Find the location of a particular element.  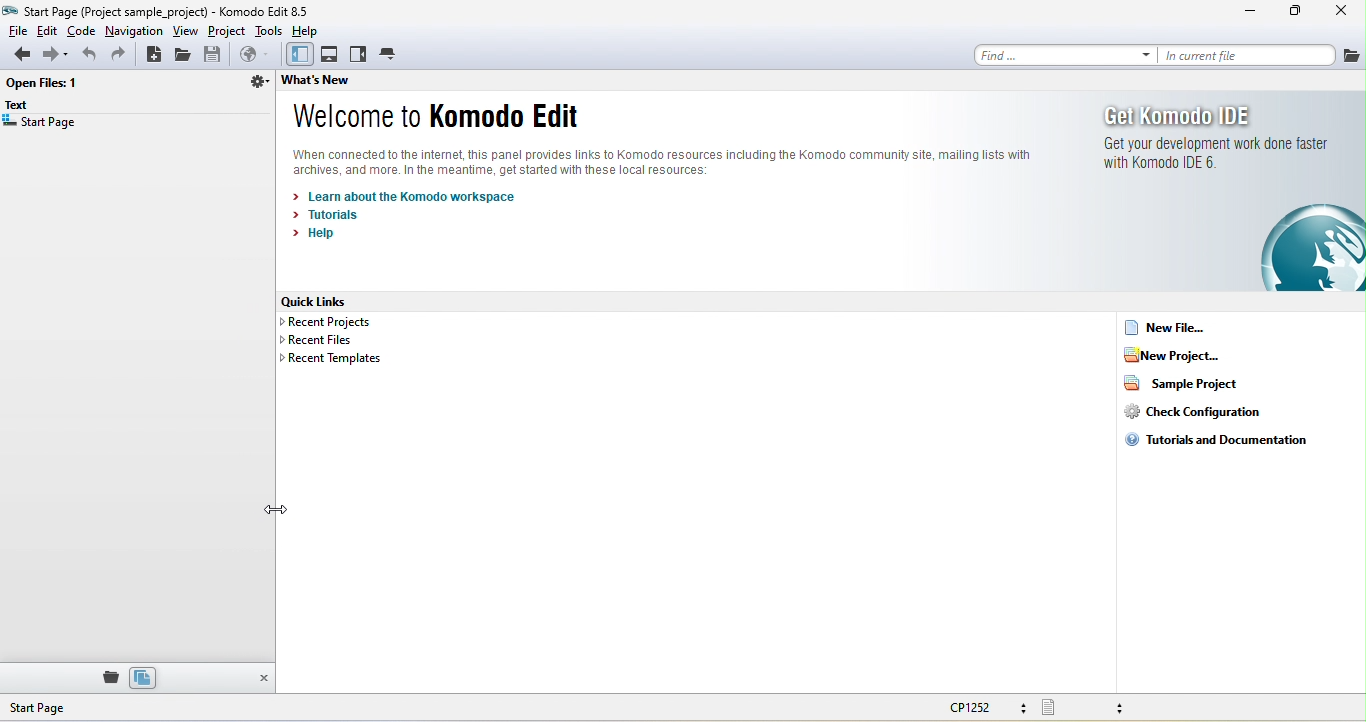

back is located at coordinates (17, 56).